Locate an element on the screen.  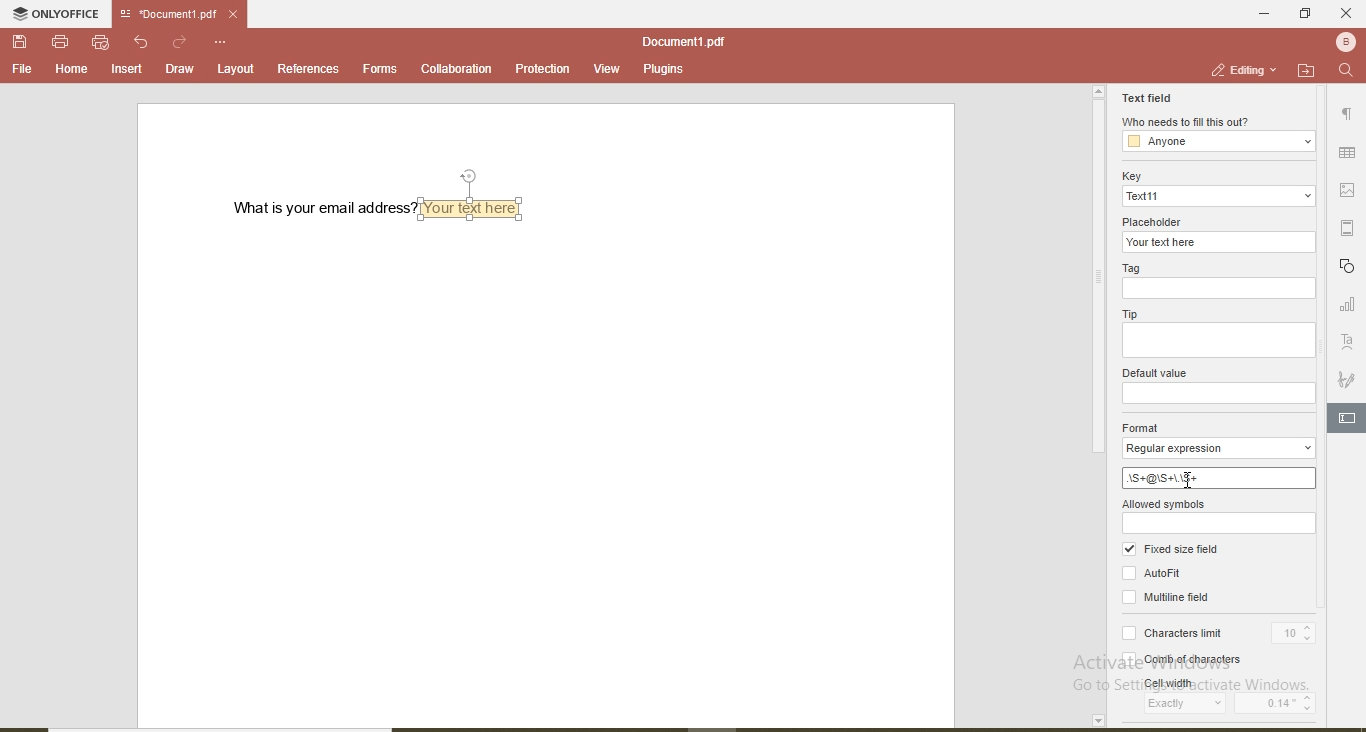
default value input is located at coordinates (1220, 394).